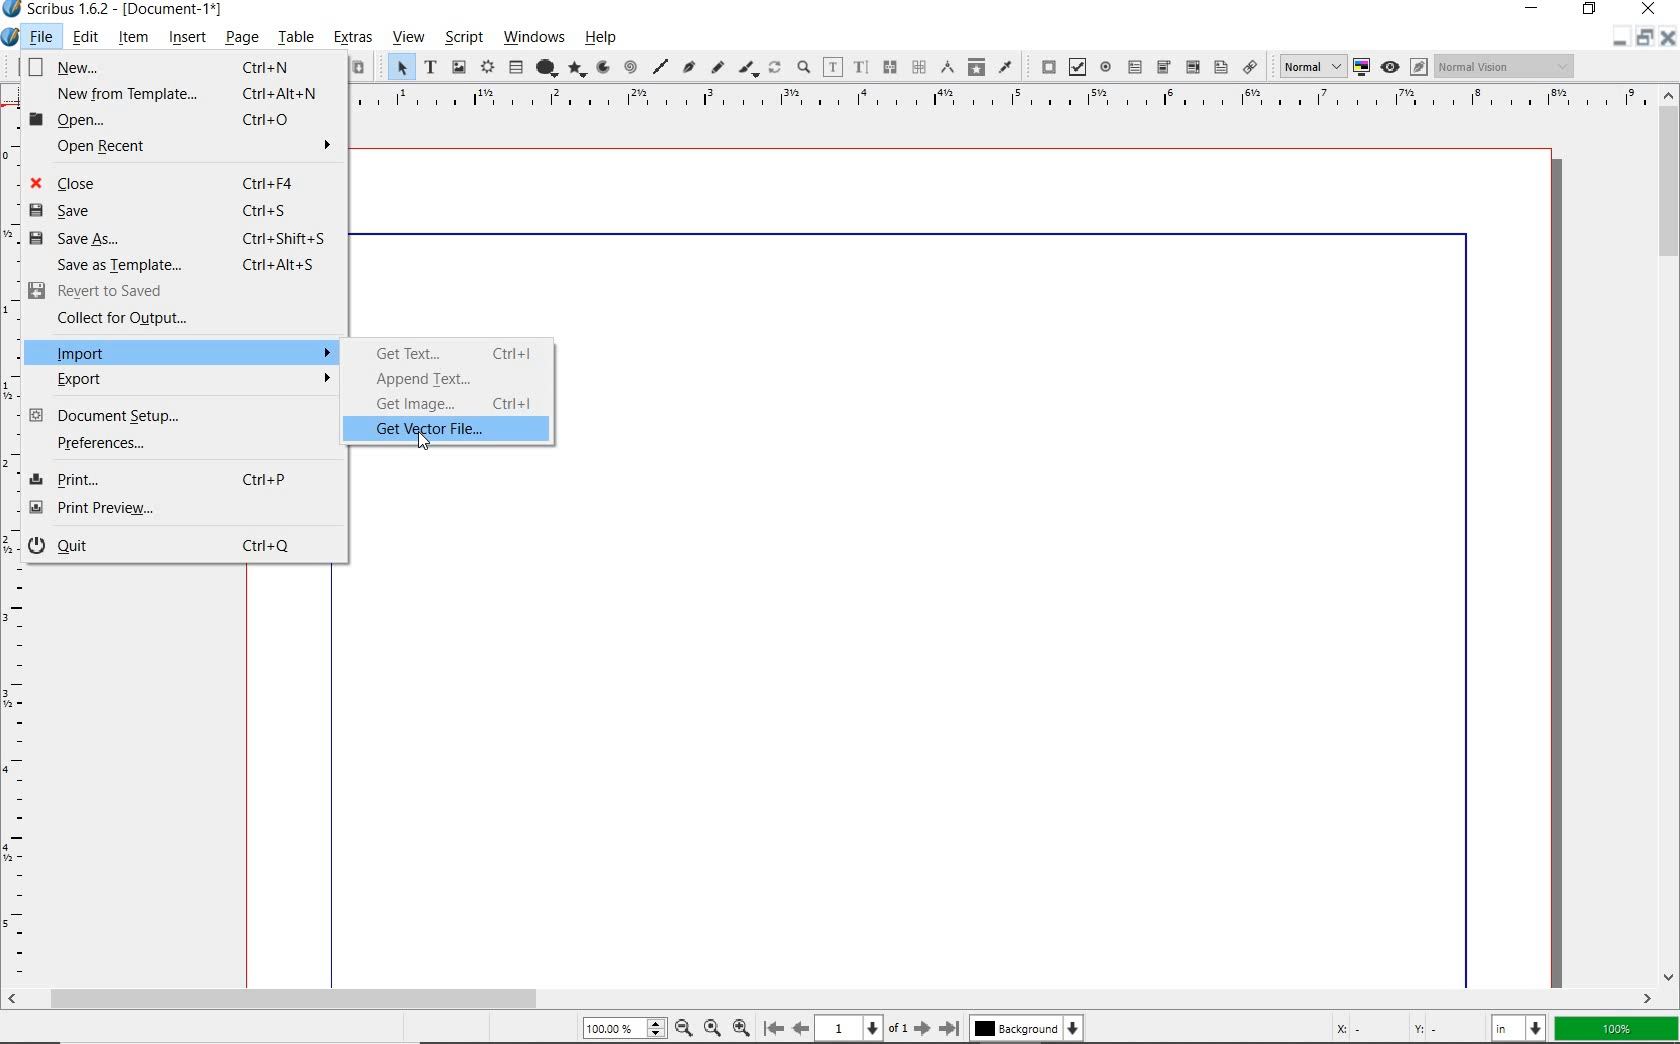 The width and height of the screenshot is (1680, 1044). What do you see at coordinates (889, 67) in the screenshot?
I see `link text frames` at bounding box center [889, 67].